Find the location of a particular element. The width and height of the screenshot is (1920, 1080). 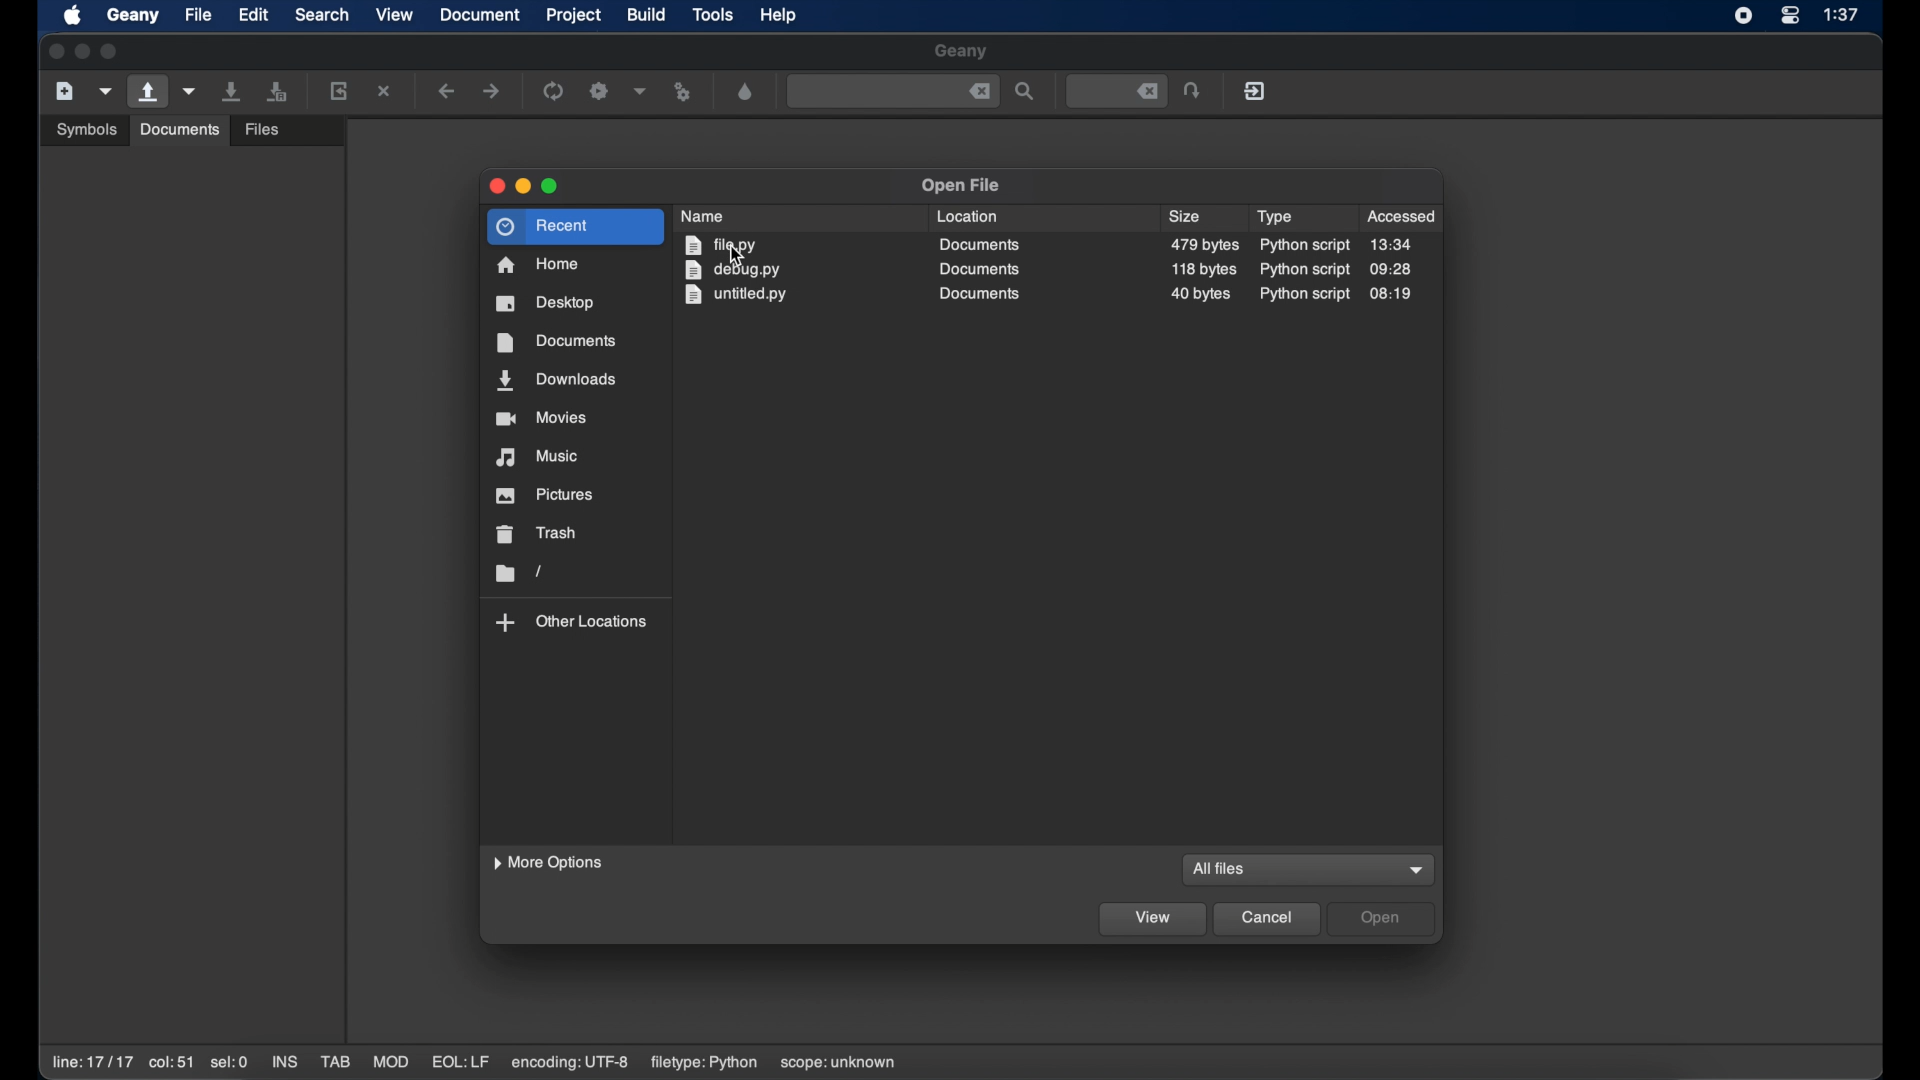

files is located at coordinates (265, 127).